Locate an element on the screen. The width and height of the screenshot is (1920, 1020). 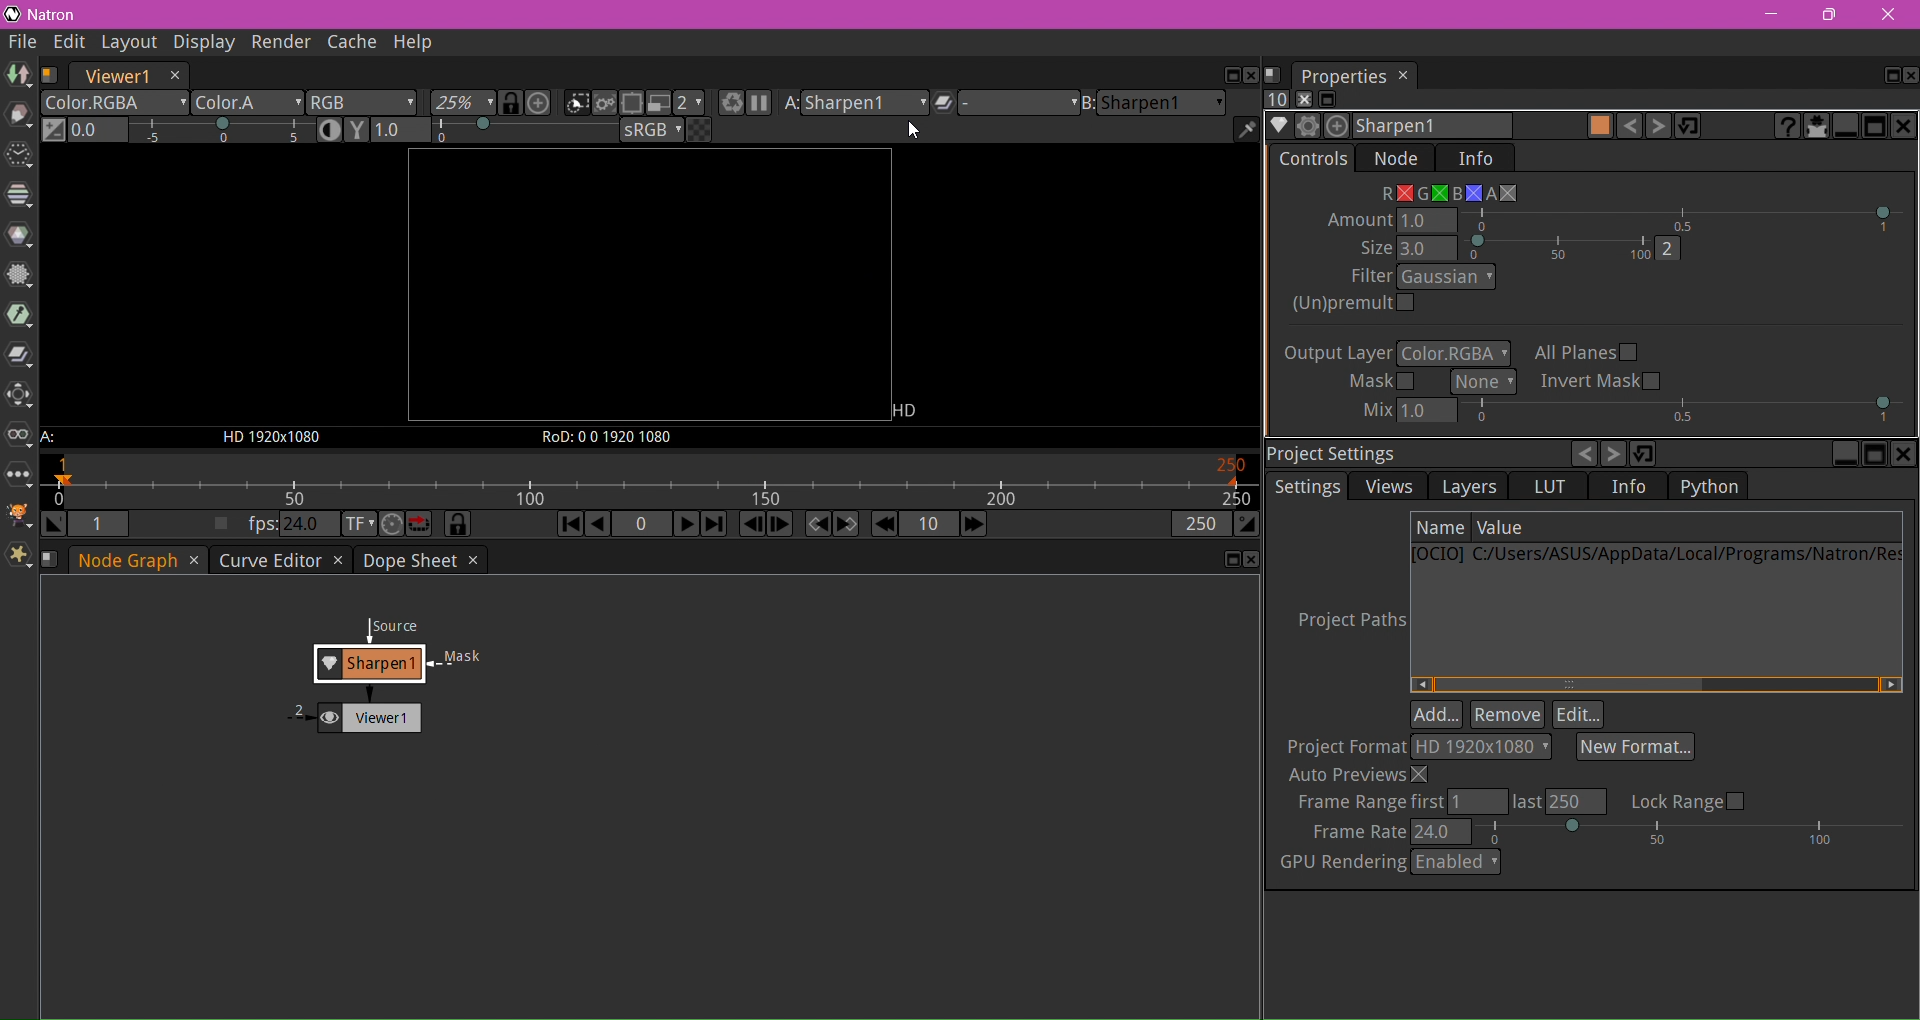
Frame Rate 24.0 is located at coordinates (1608, 831).